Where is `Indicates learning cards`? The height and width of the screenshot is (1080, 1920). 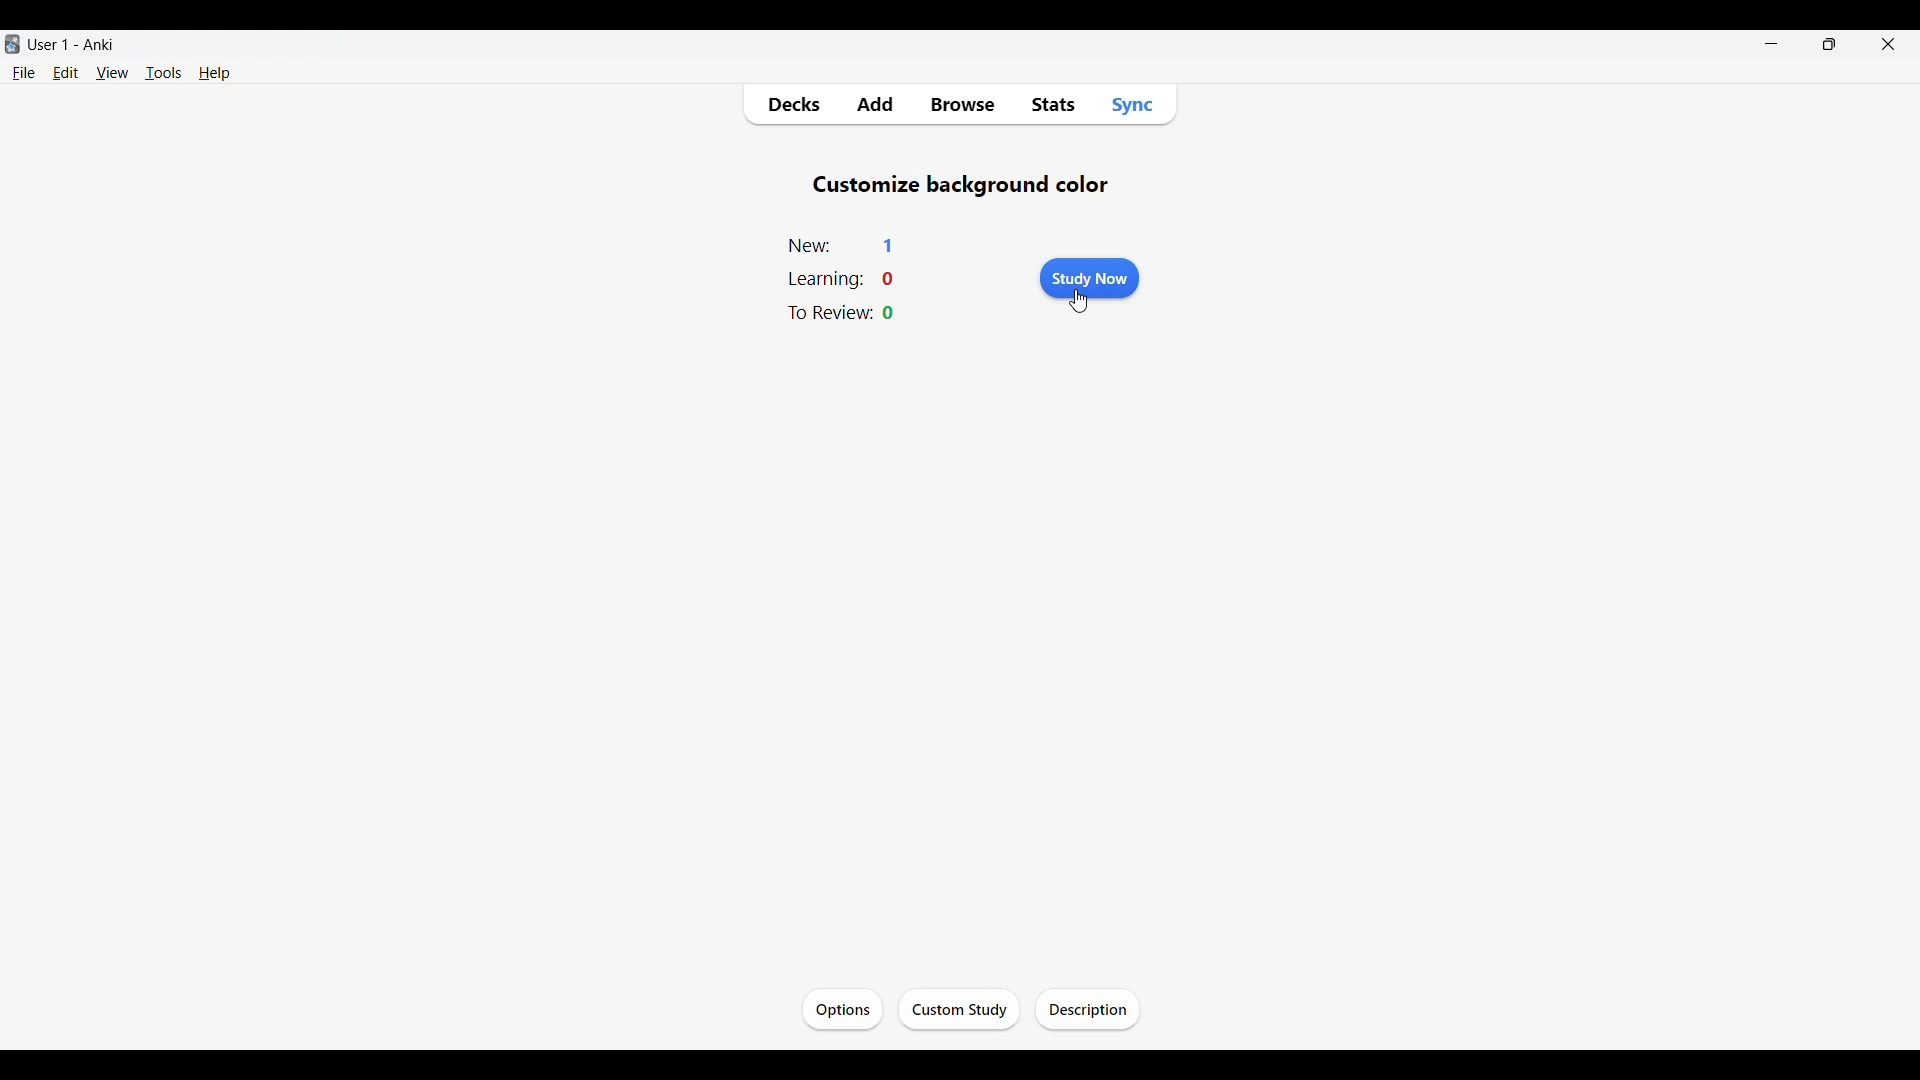 Indicates learning cards is located at coordinates (825, 280).